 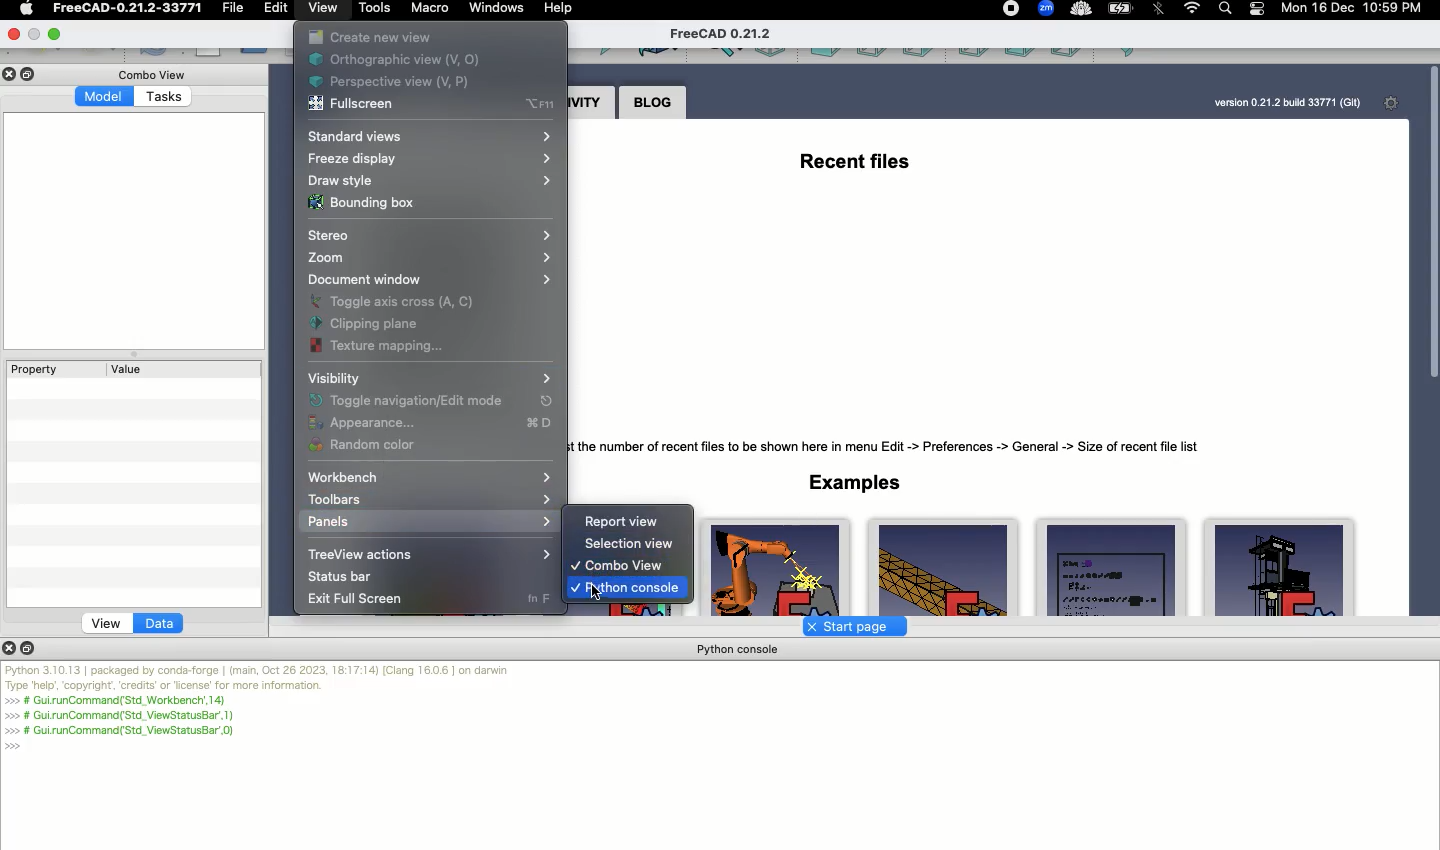 What do you see at coordinates (852, 157) in the screenshot?
I see `Recent files` at bounding box center [852, 157].